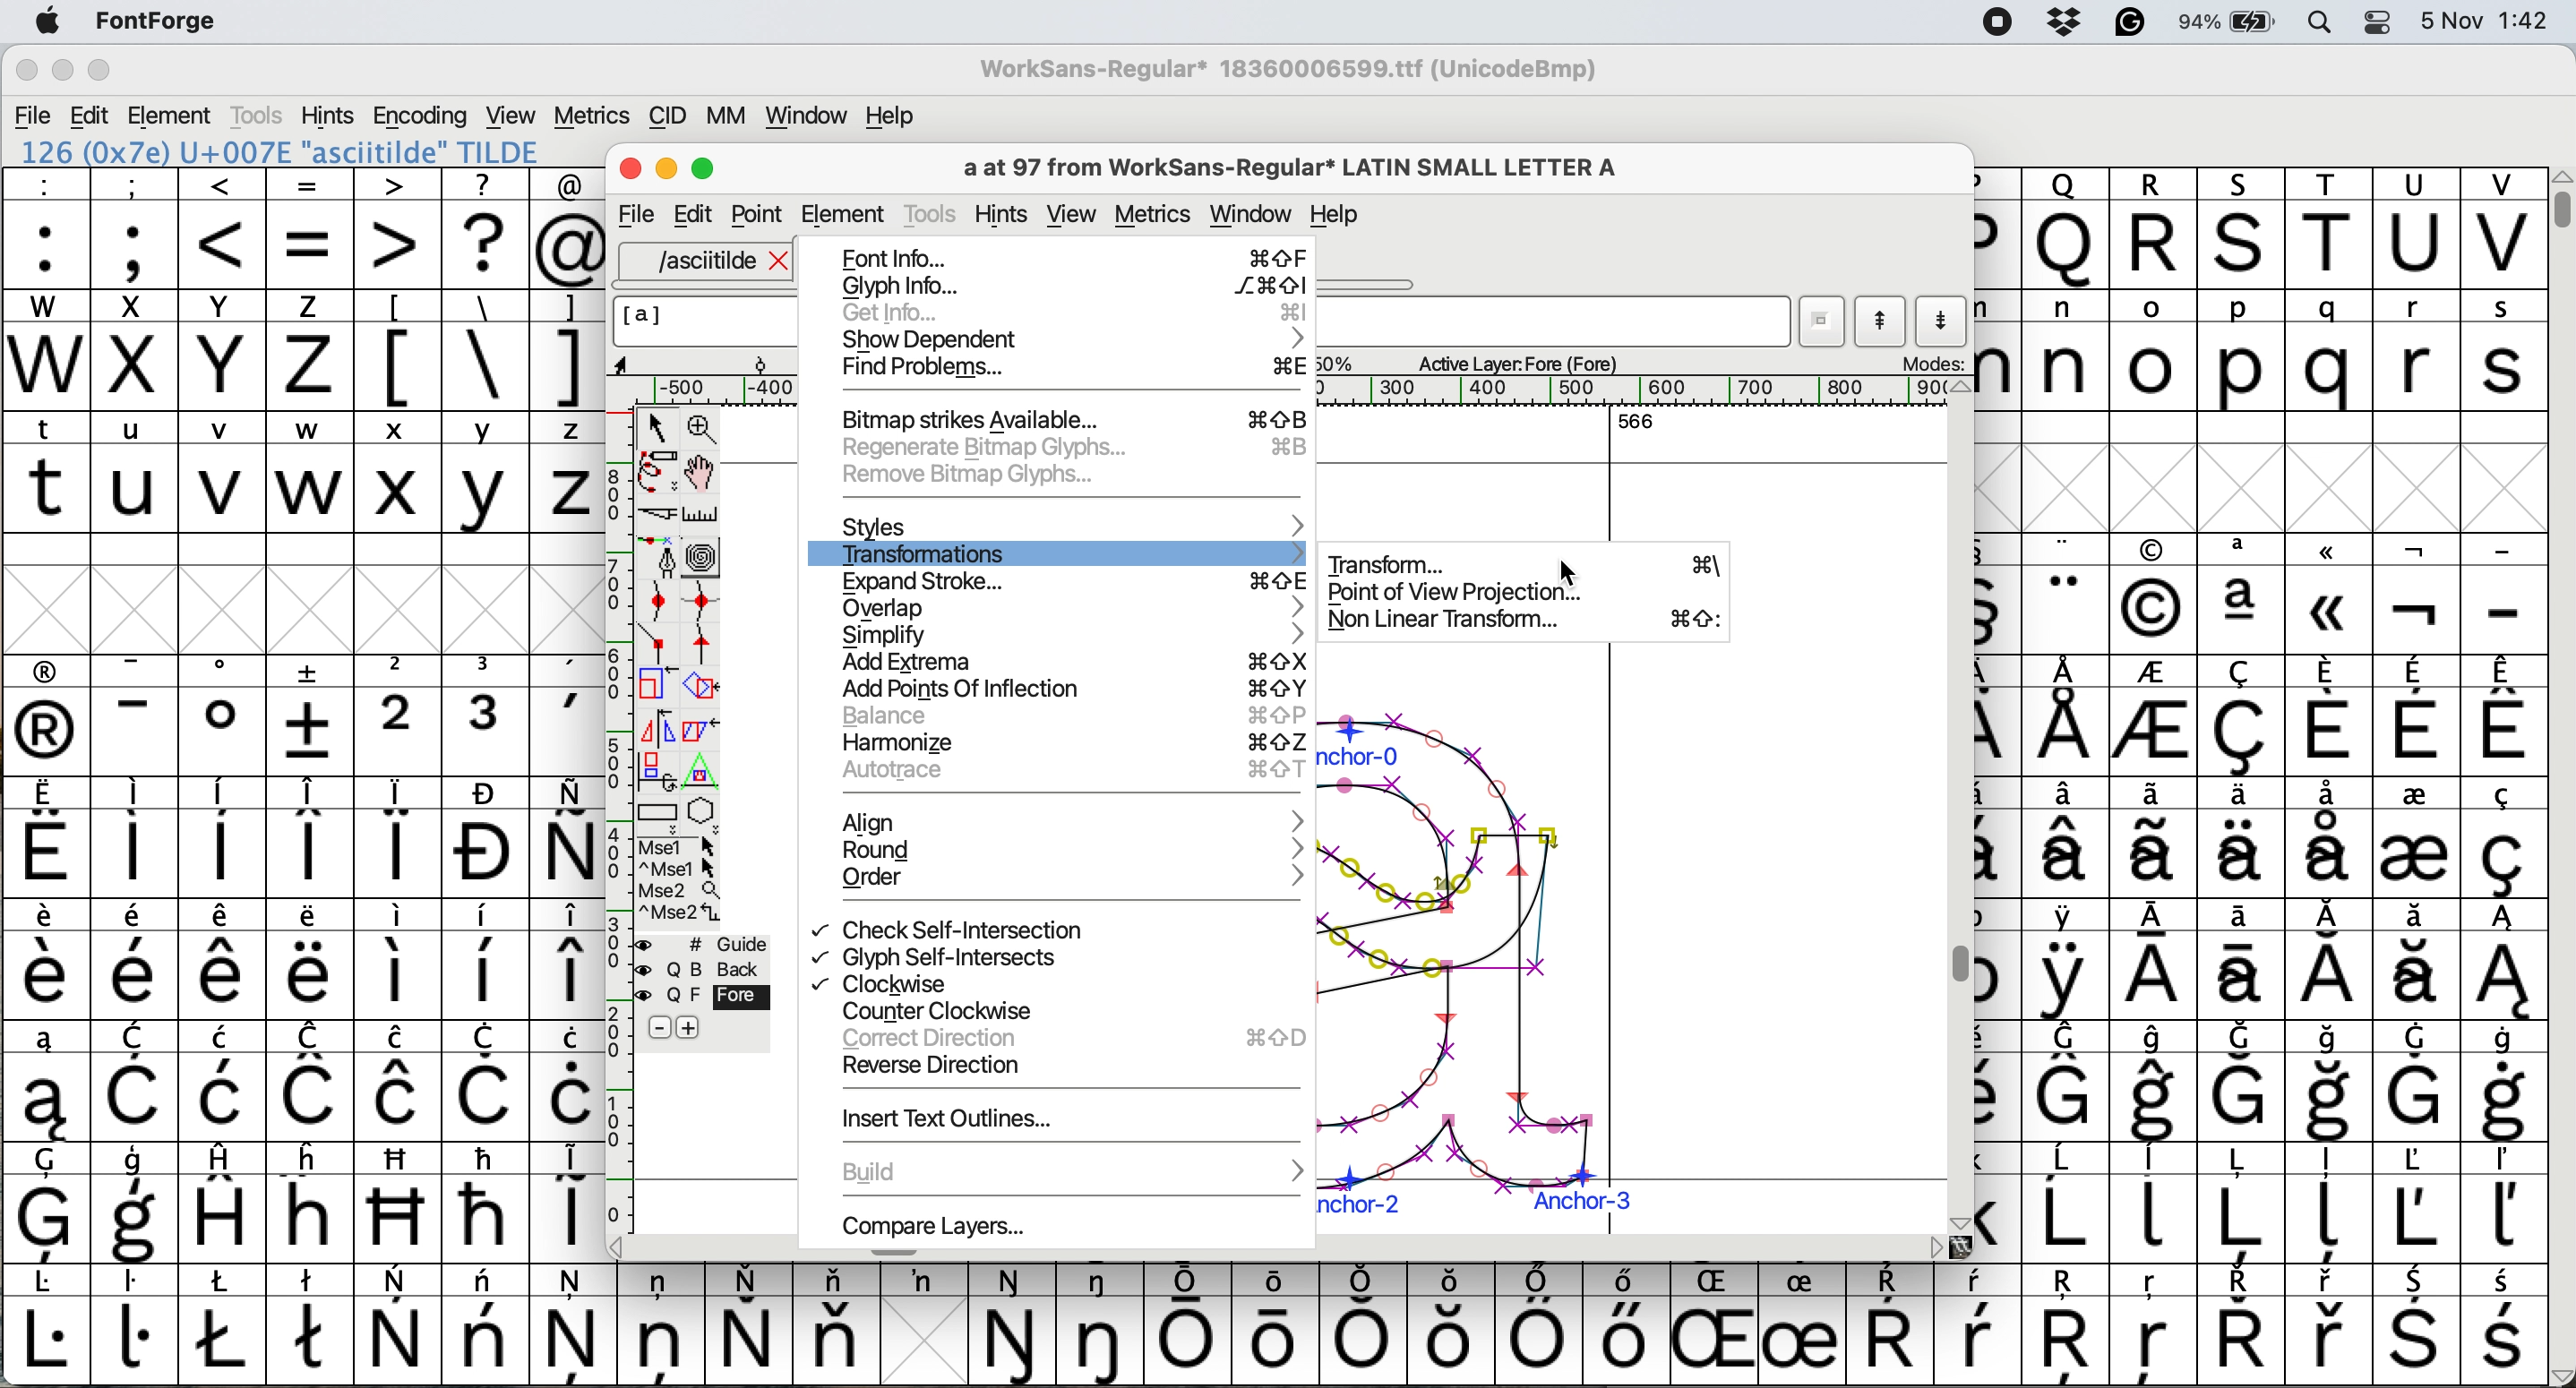 This screenshot has height=1388, width=2576. I want to click on symbol, so click(566, 837).